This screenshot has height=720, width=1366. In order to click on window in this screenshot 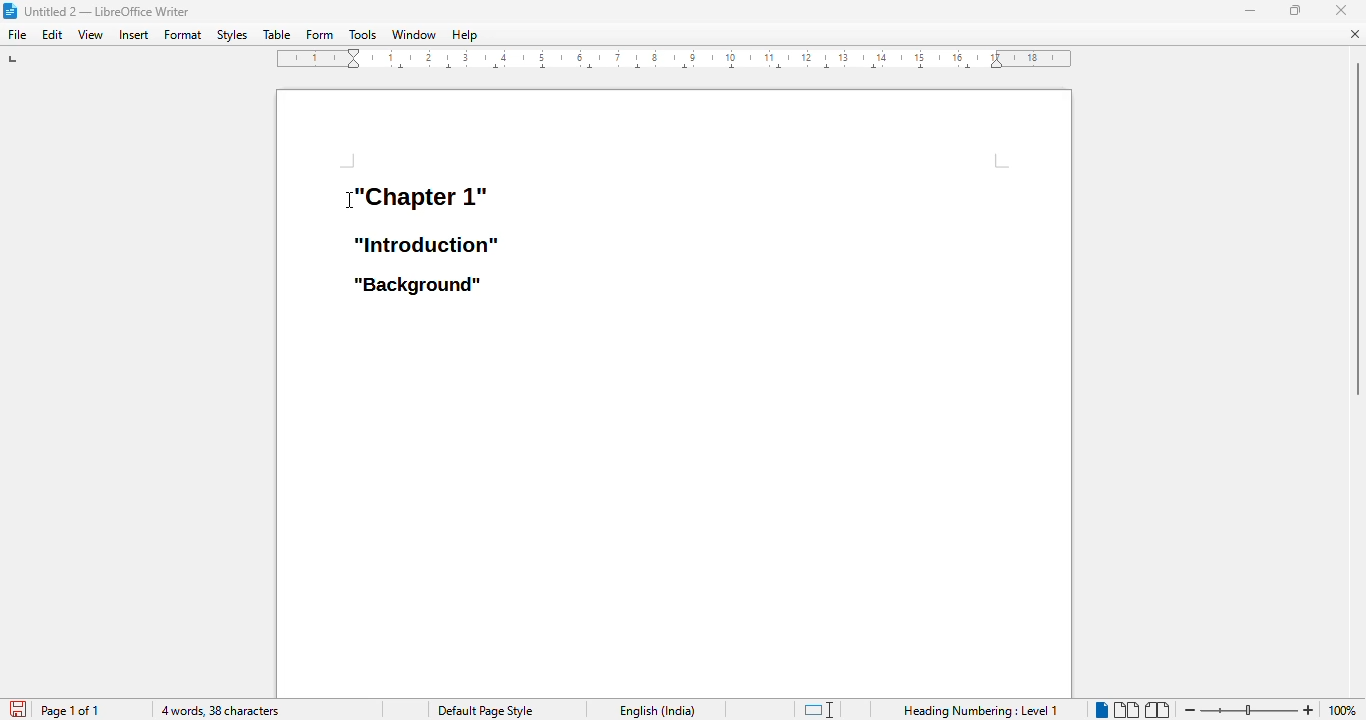, I will do `click(415, 34)`.